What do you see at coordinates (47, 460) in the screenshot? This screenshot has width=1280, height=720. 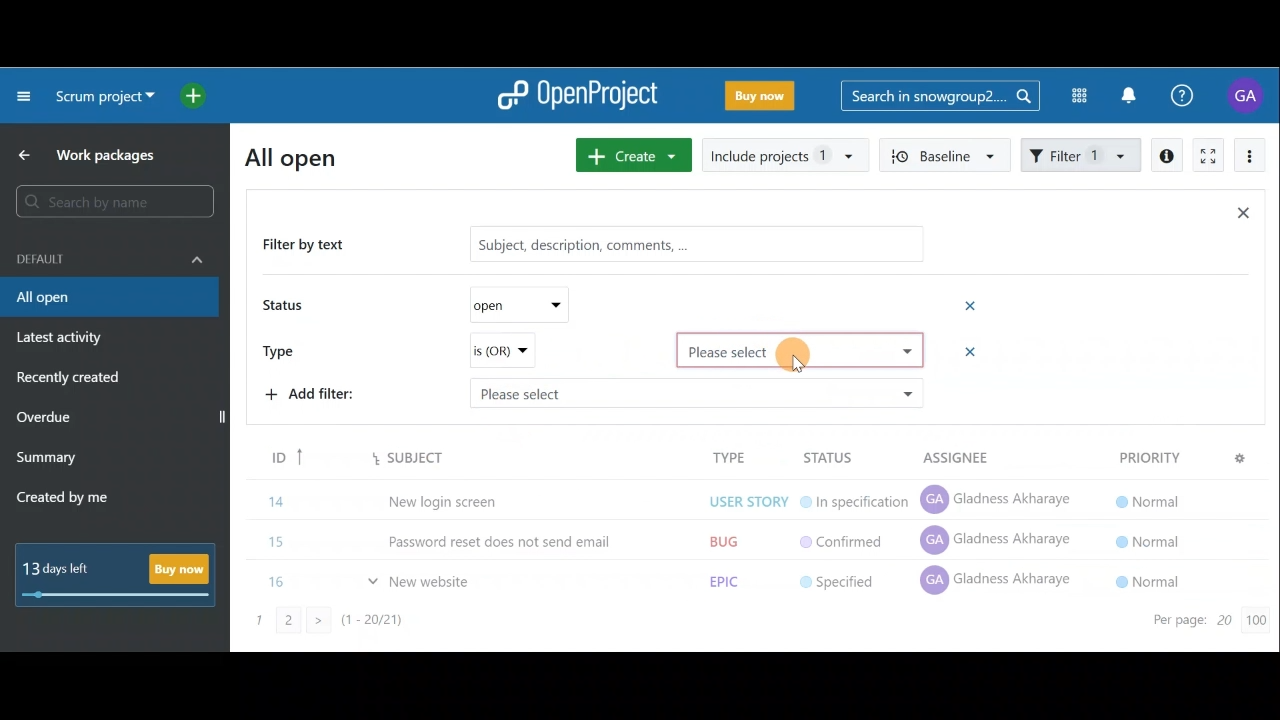 I see `Summary` at bounding box center [47, 460].